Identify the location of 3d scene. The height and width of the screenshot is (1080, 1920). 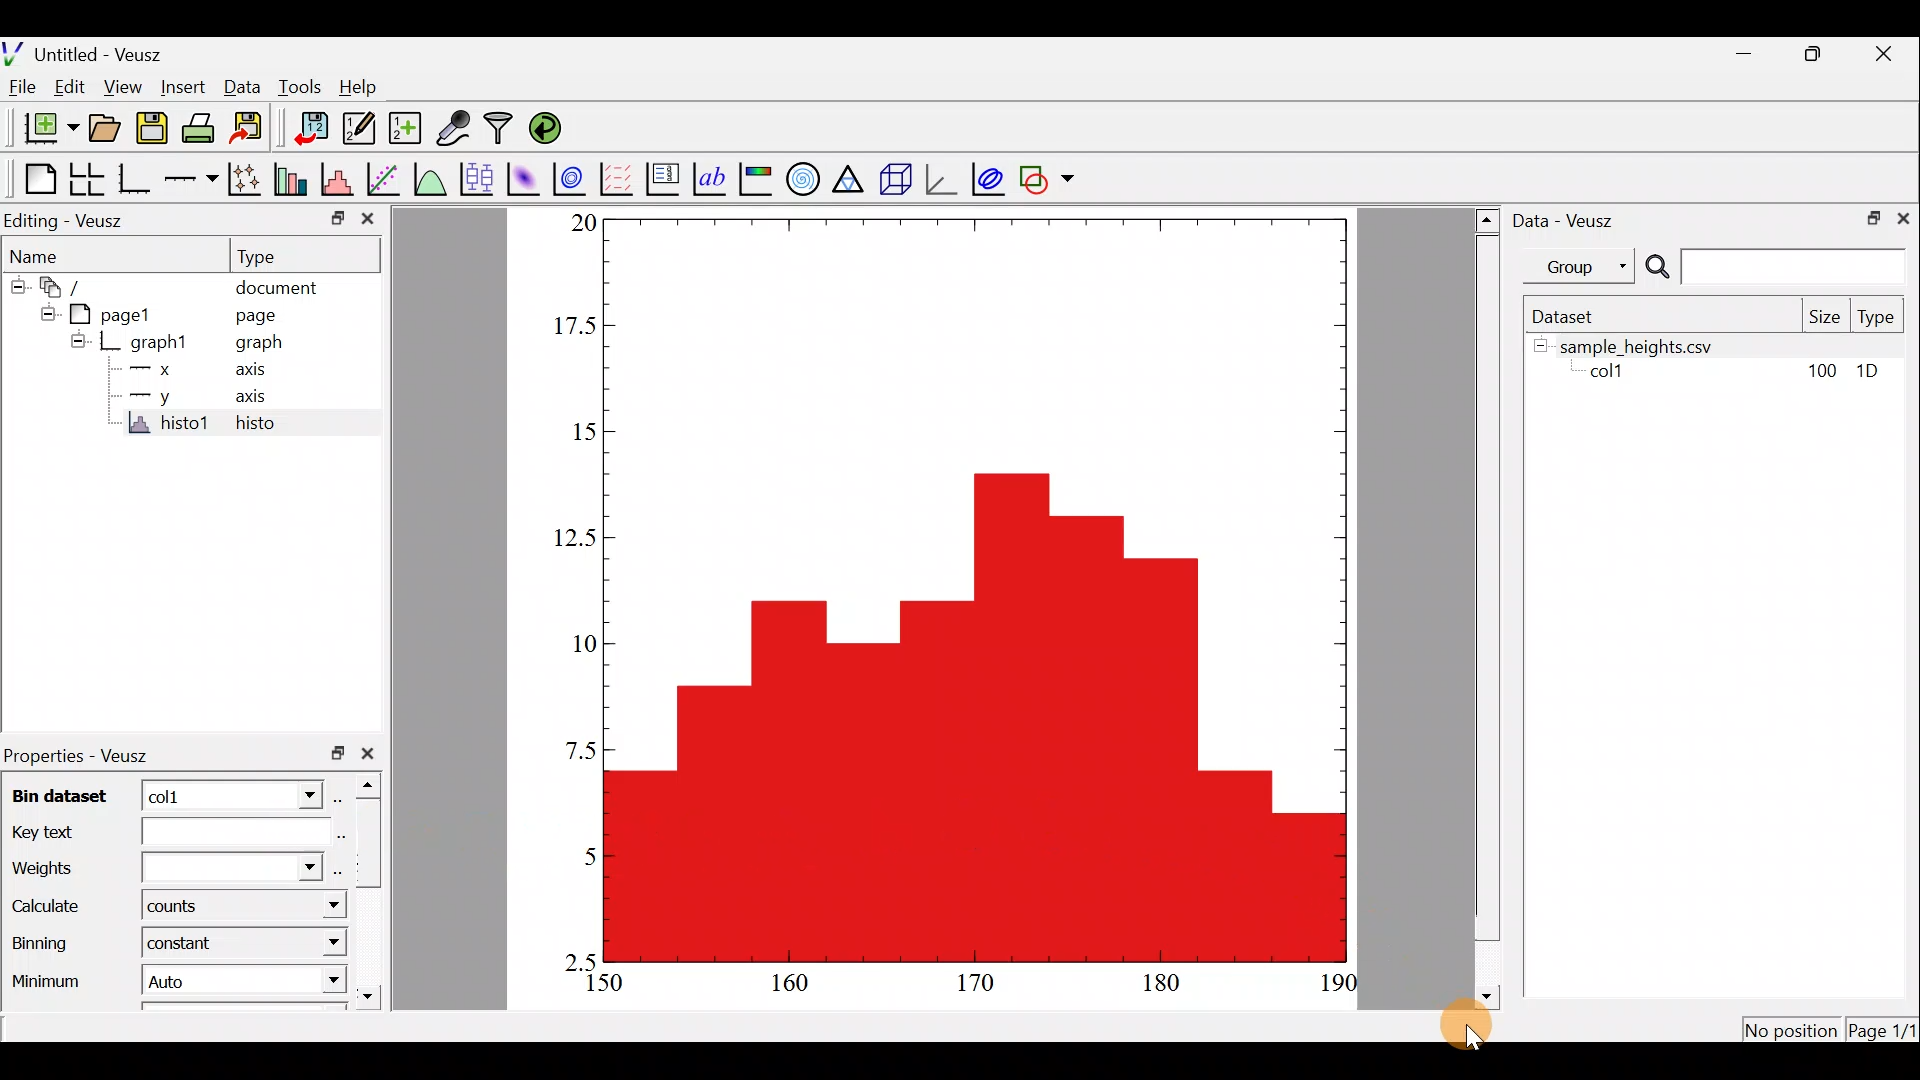
(899, 178).